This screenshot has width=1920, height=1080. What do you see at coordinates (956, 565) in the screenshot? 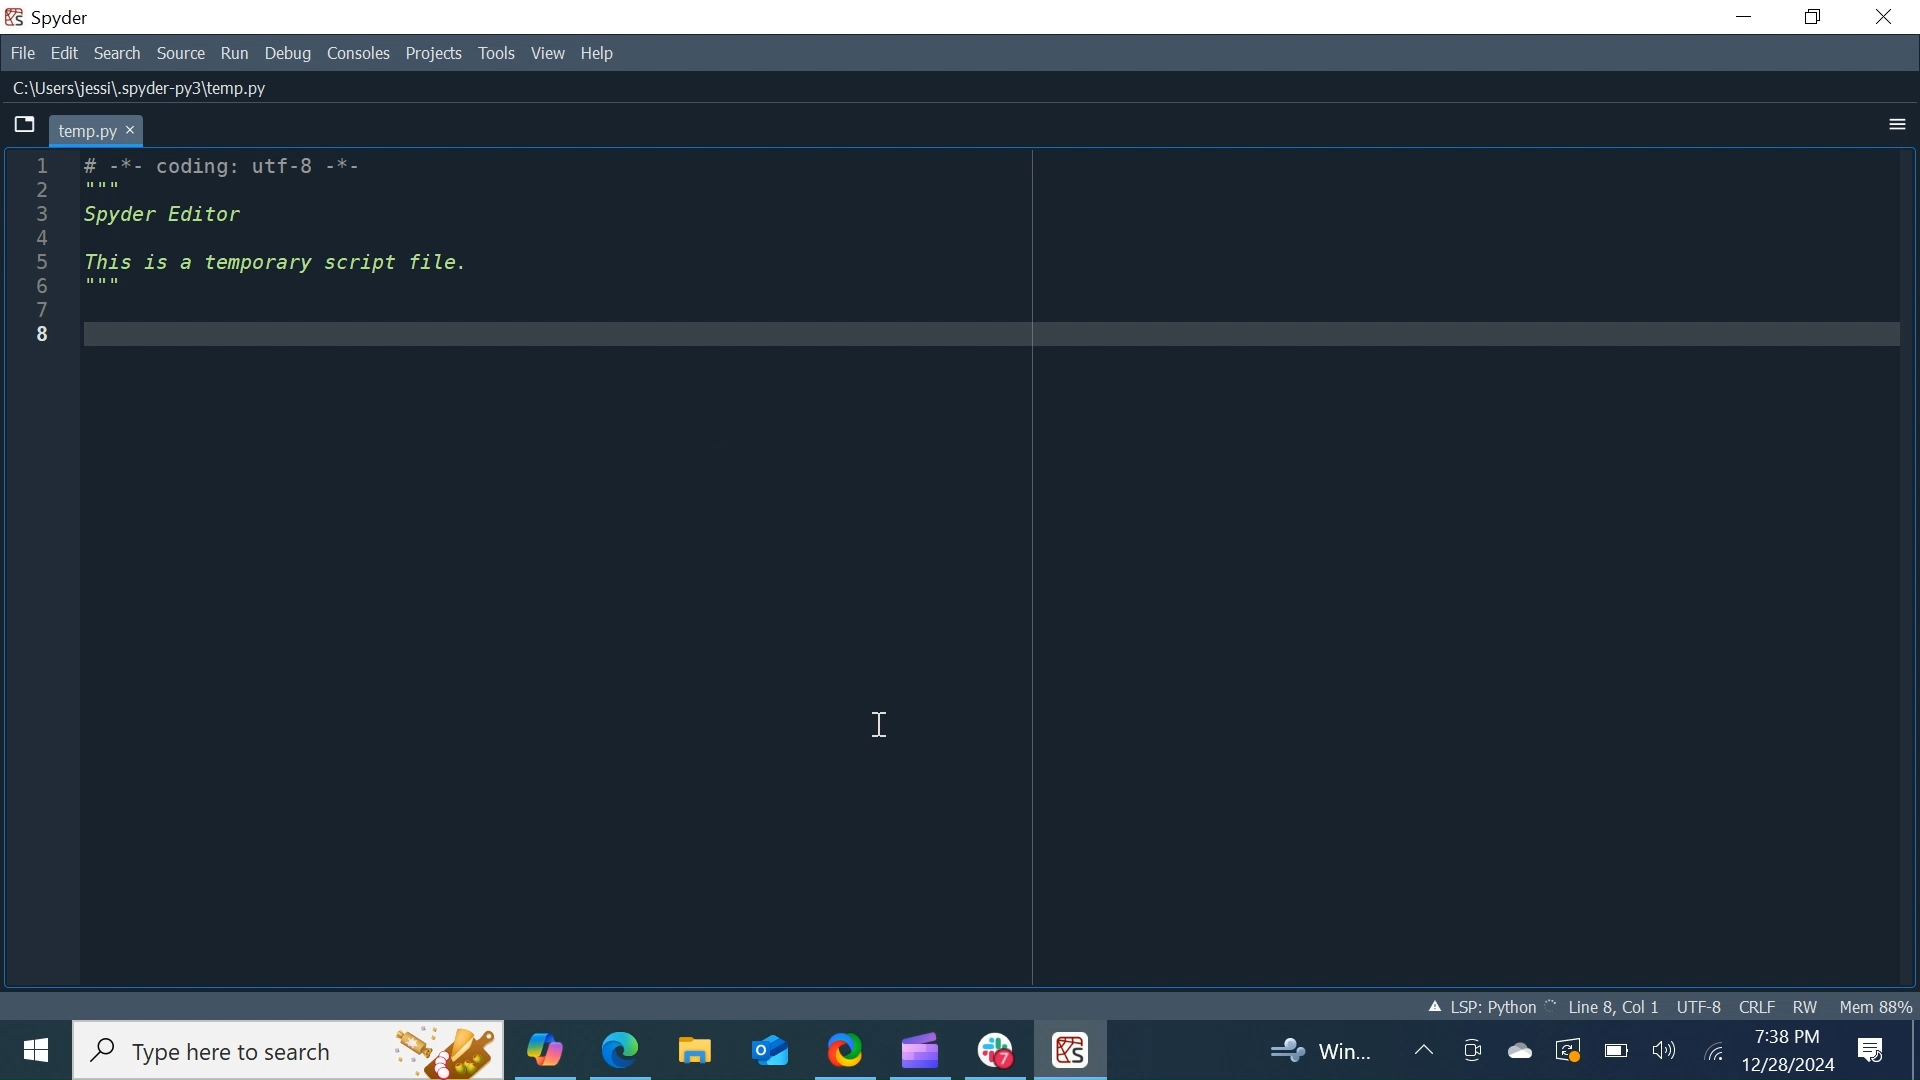
I see `Editor` at bounding box center [956, 565].